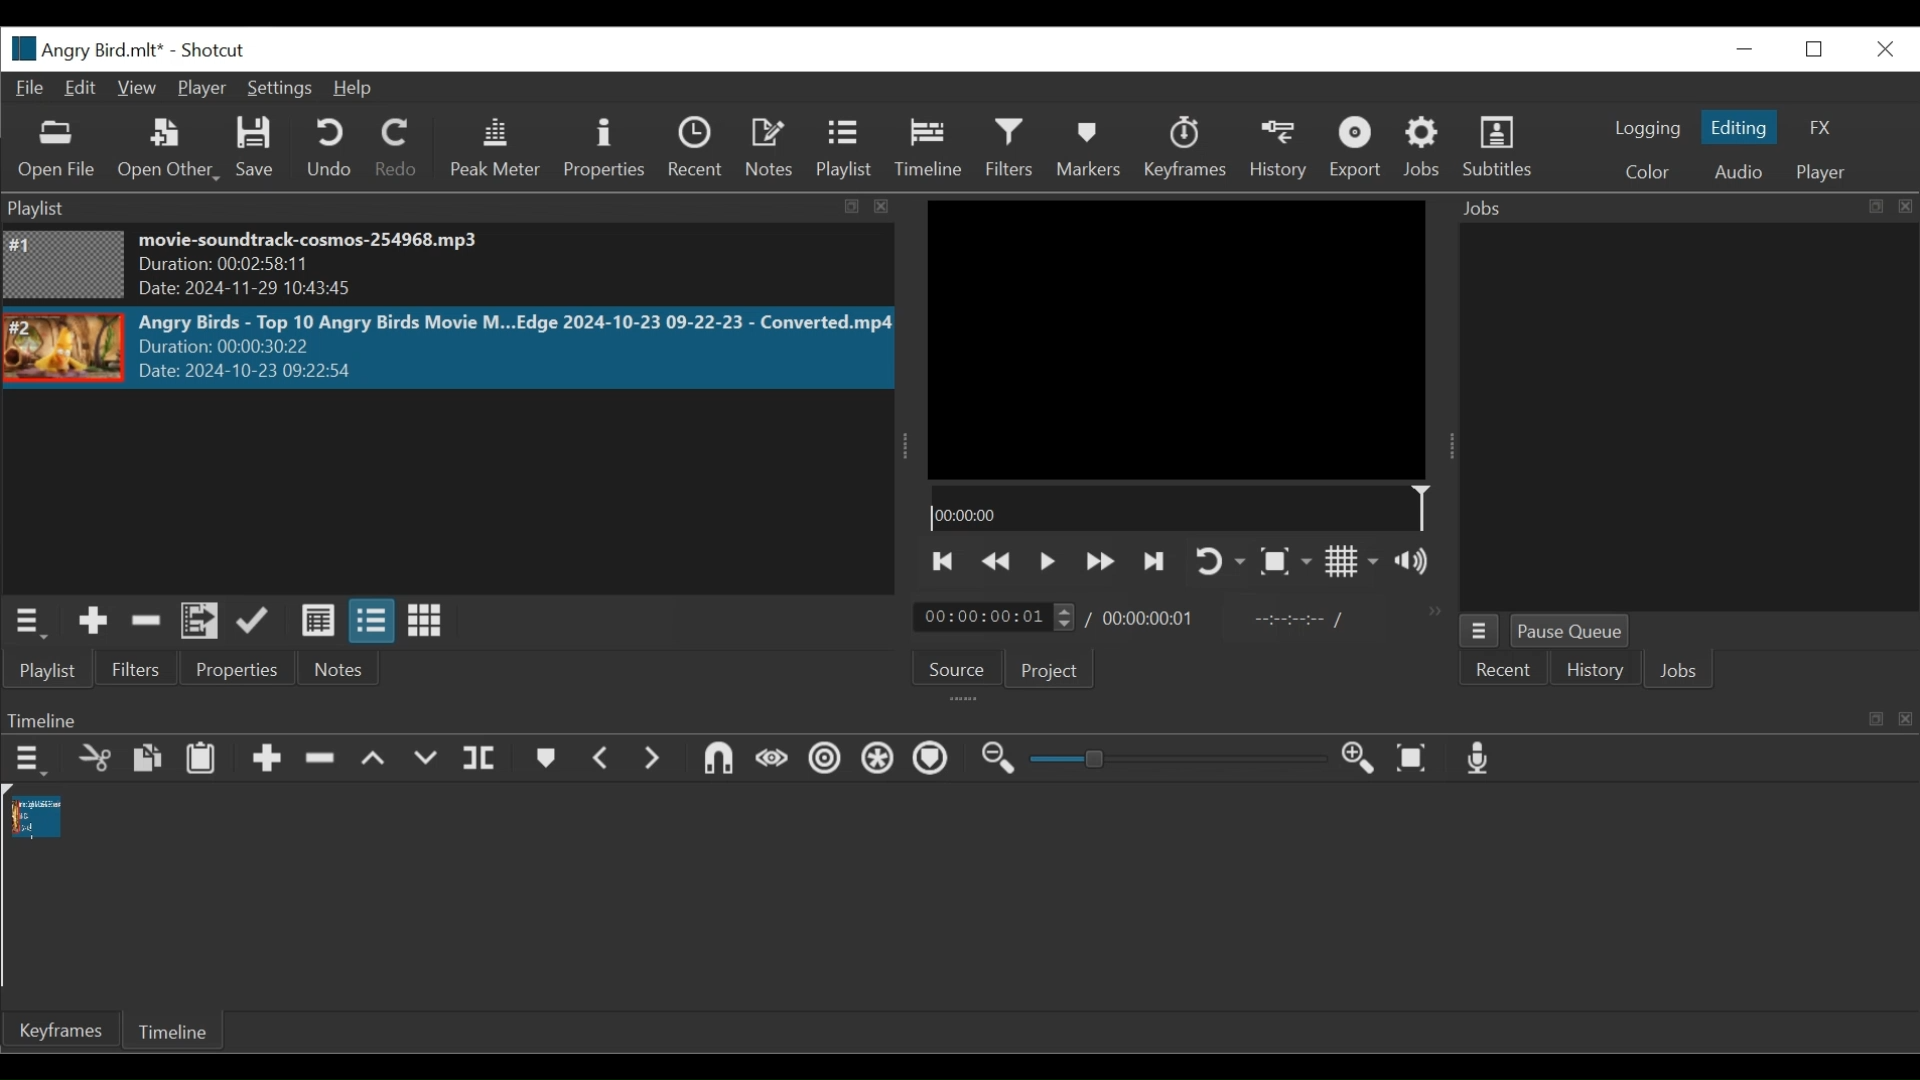 This screenshot has height=1080, width=1920. Describe the element at coordinates (1576, 631) in the screenshot. I see `Pause Queue` at that location.